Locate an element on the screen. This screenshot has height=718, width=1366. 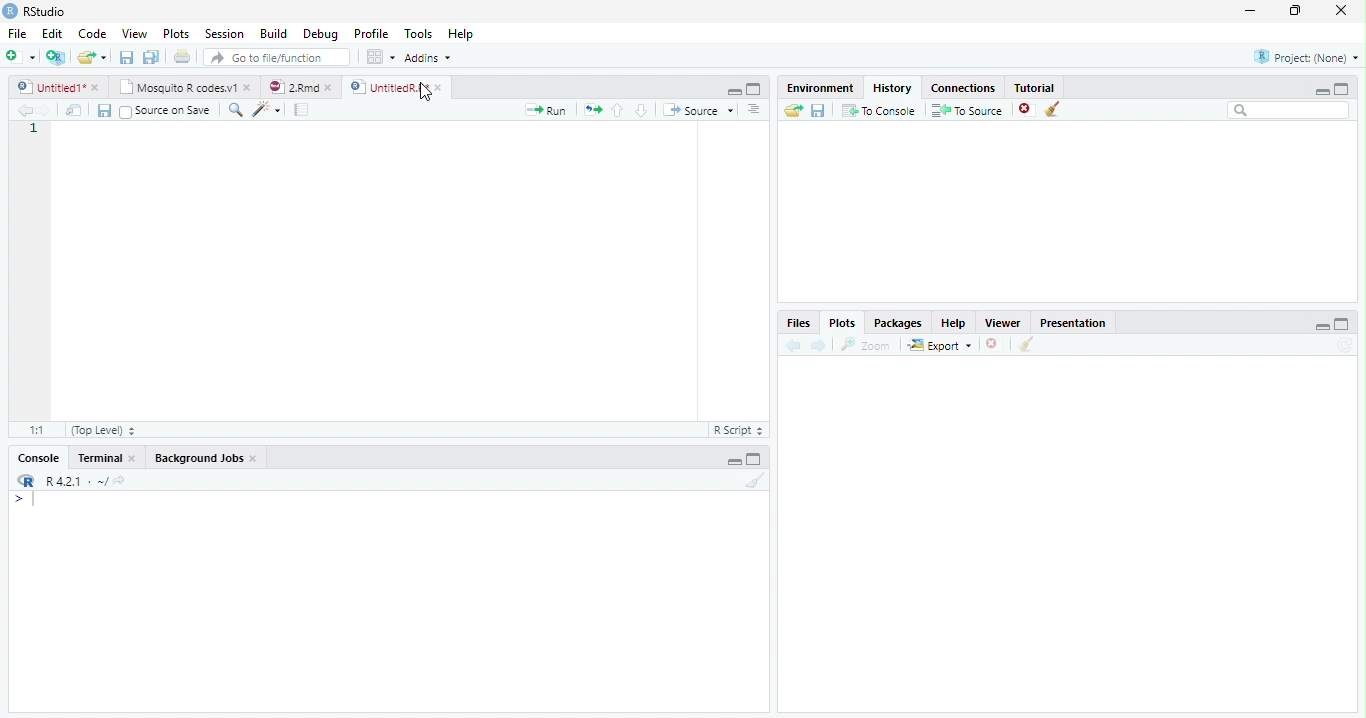
View is located at coordinates (134, 35).